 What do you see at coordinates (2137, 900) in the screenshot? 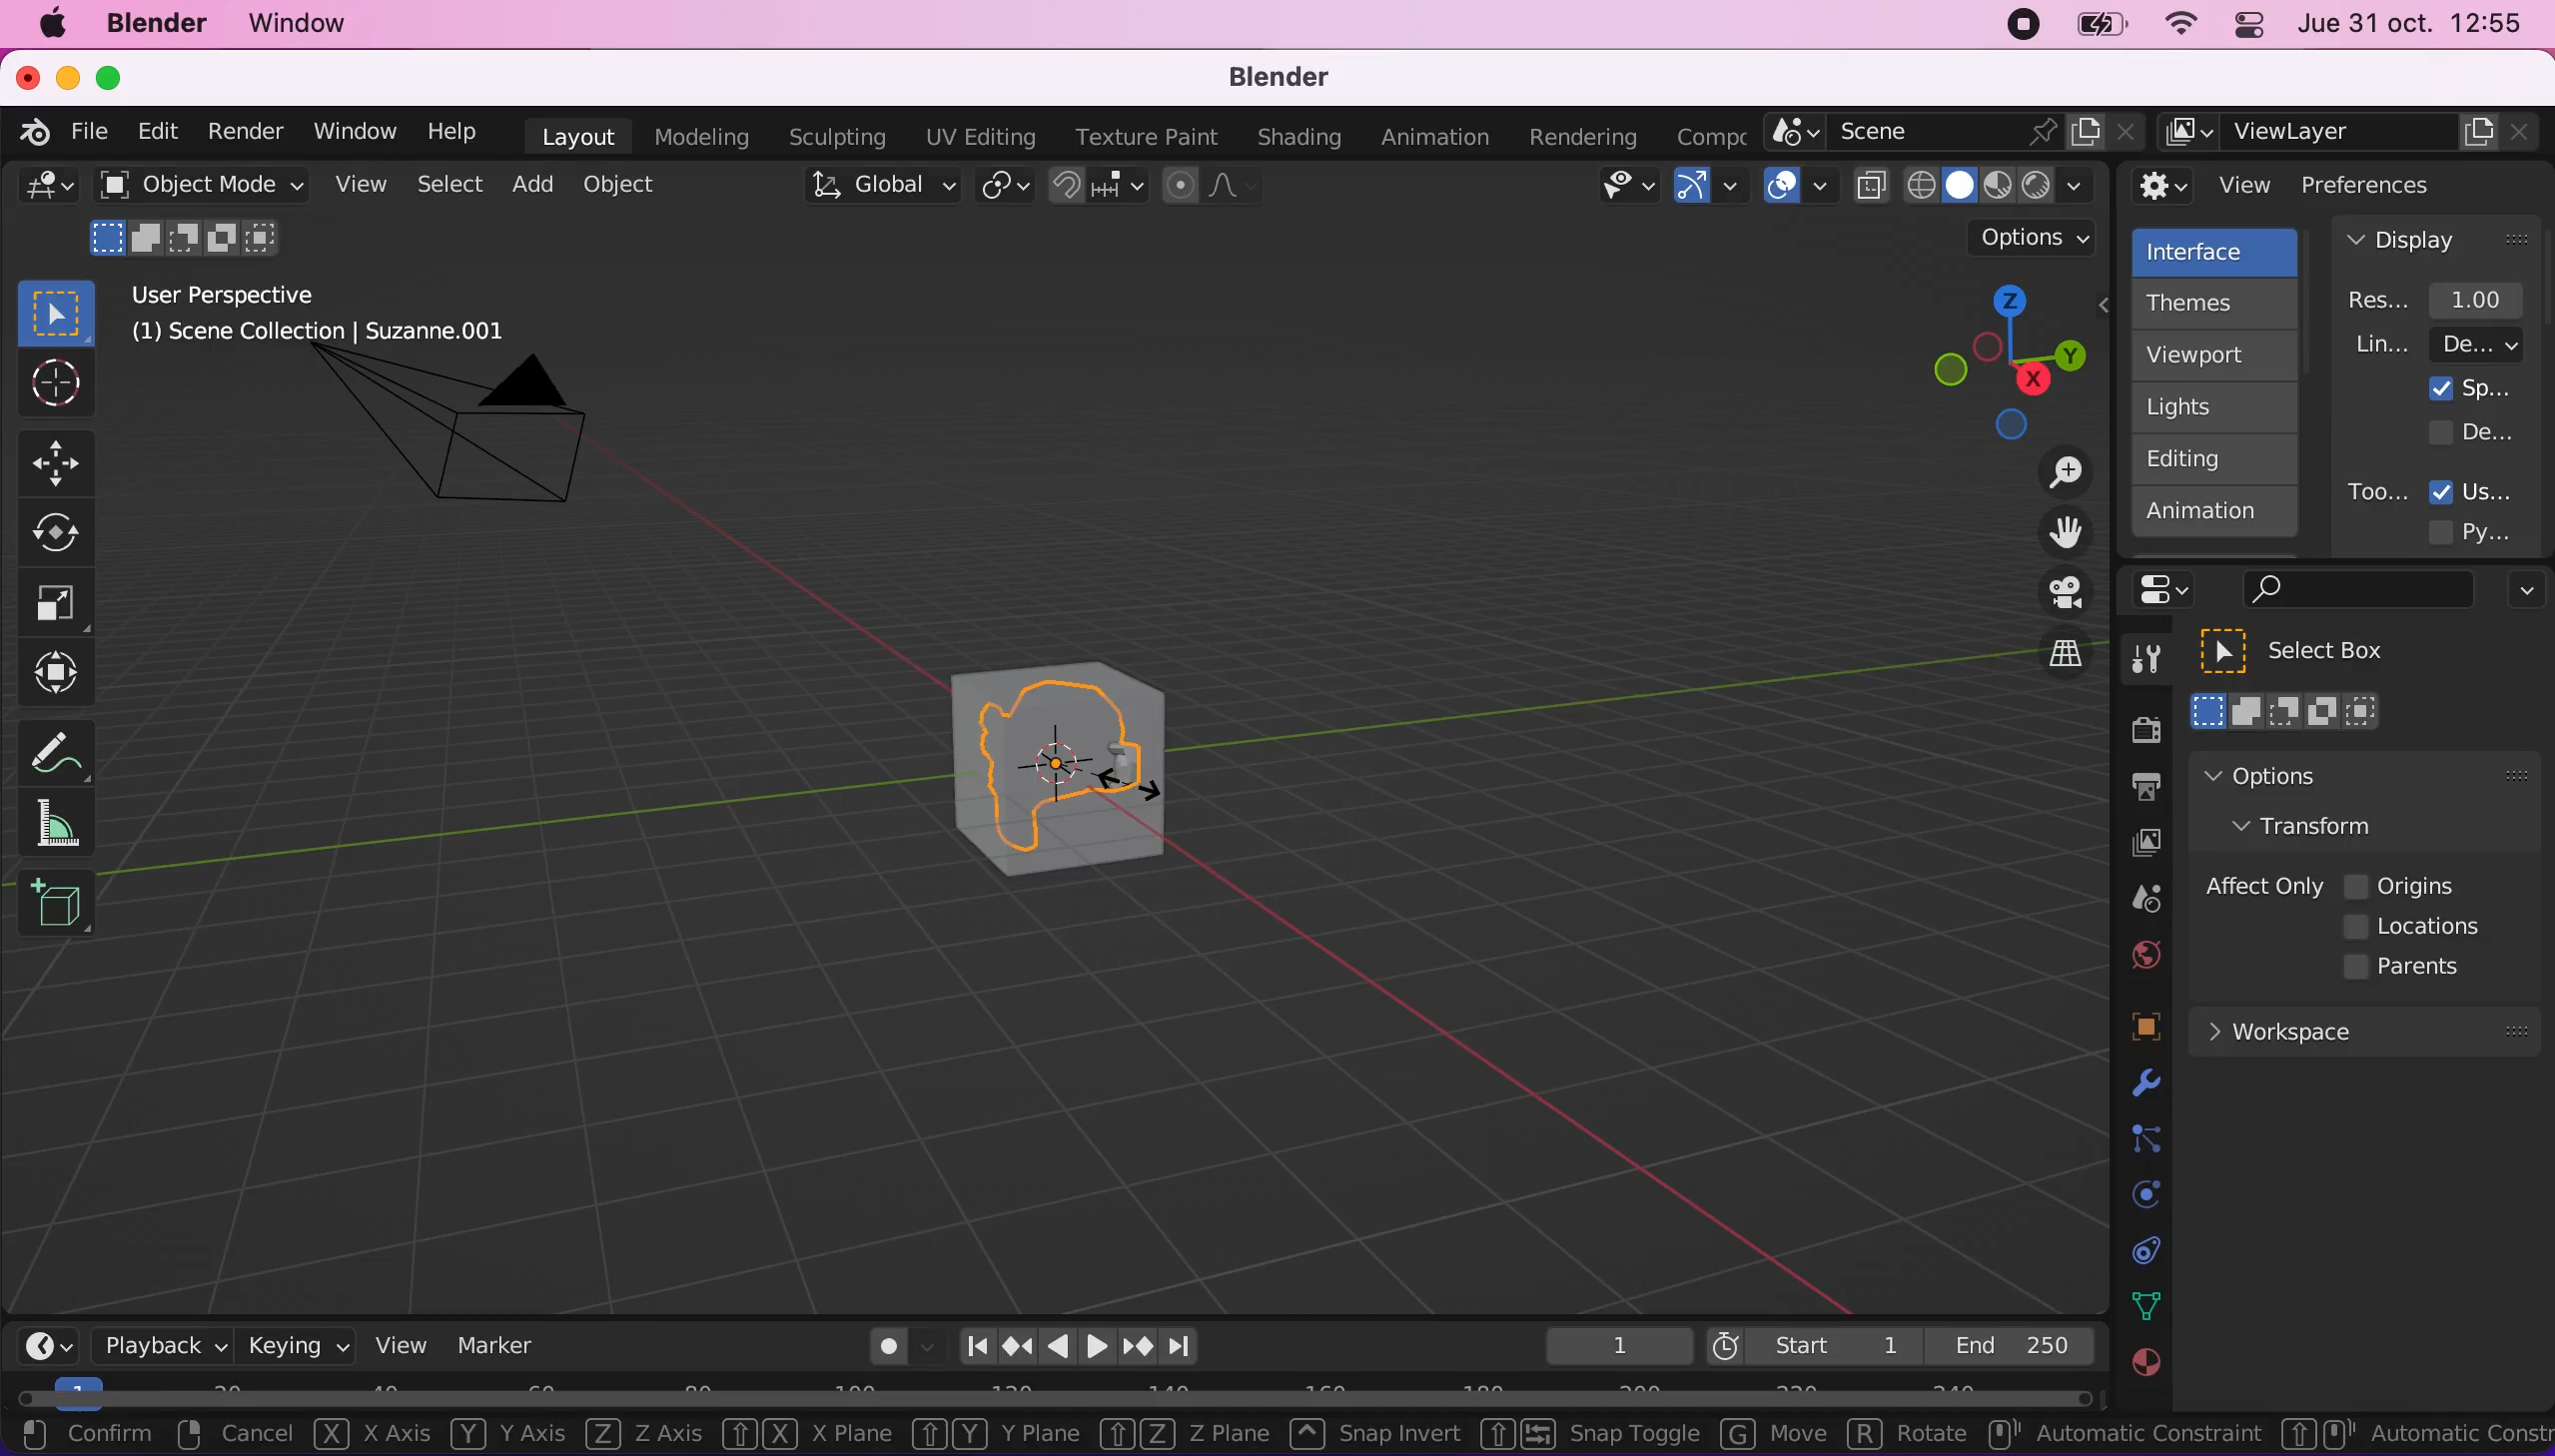
I see `scene` at bounding box center [2137, 900].